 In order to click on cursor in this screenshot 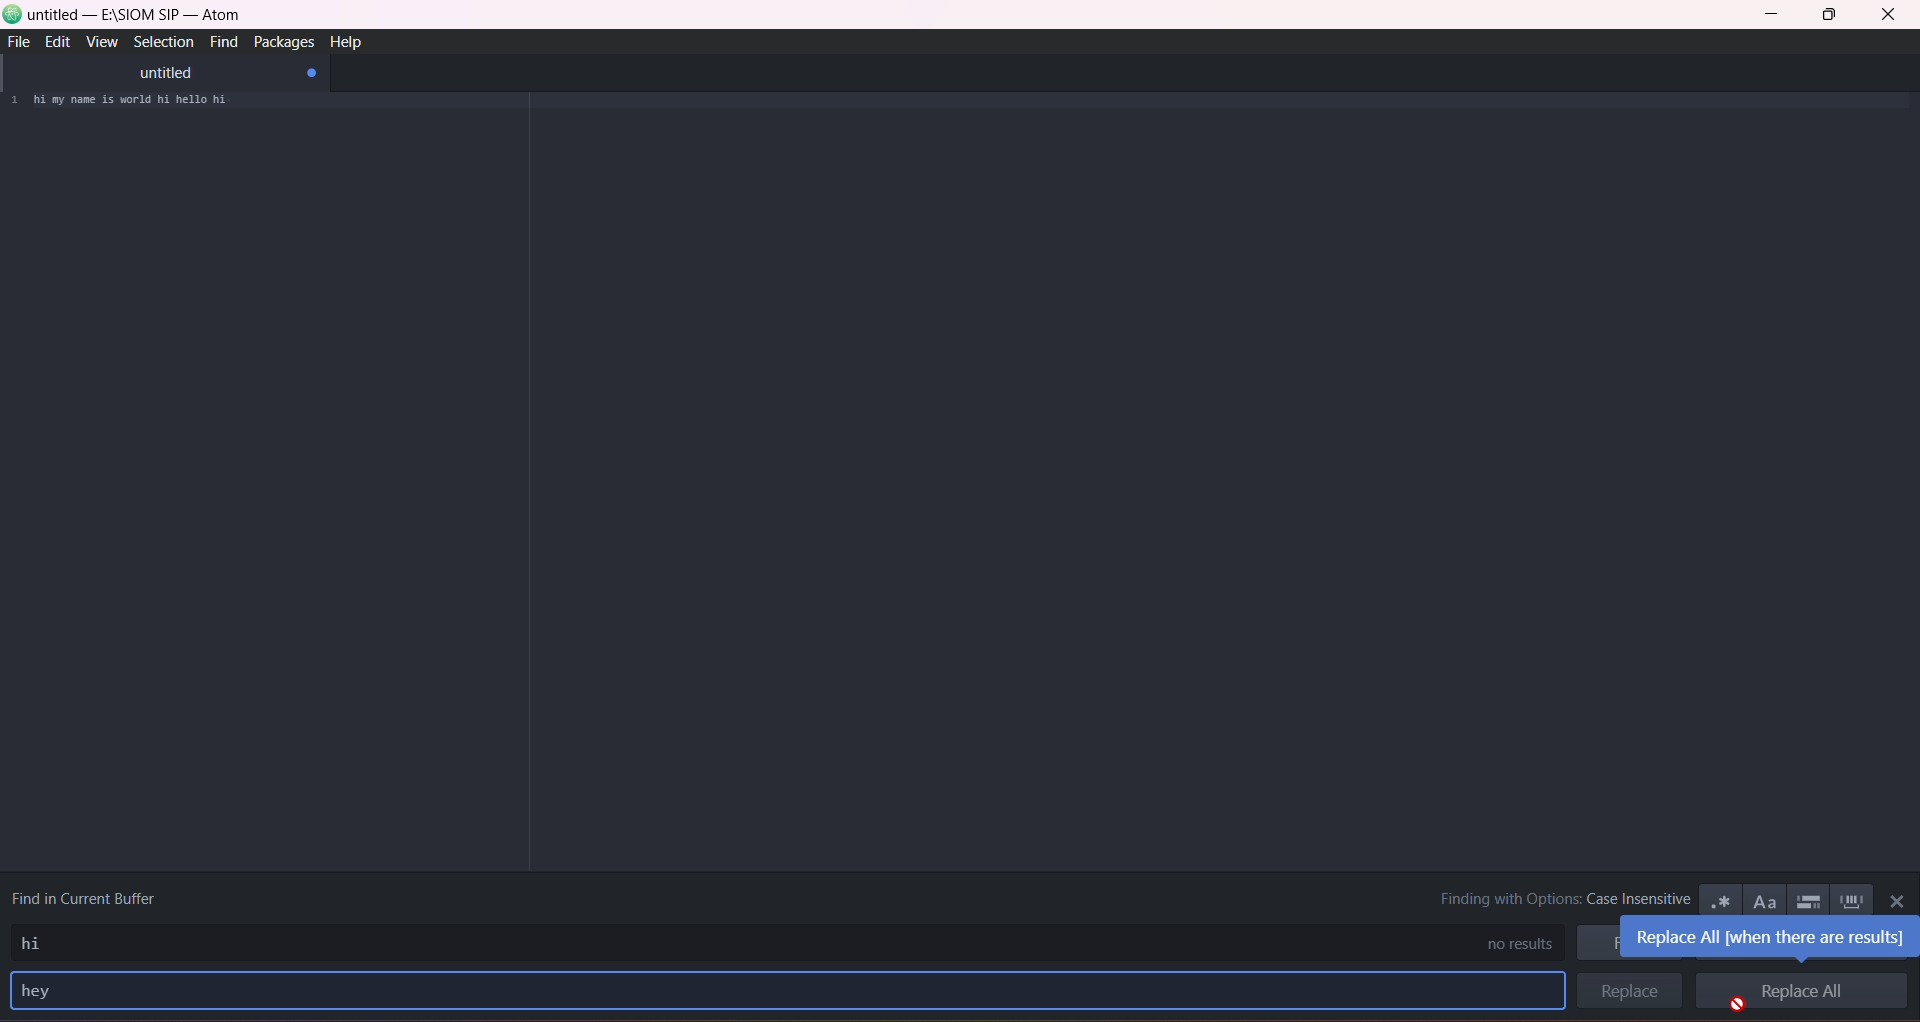, I will do `click(1744, 1003)`.